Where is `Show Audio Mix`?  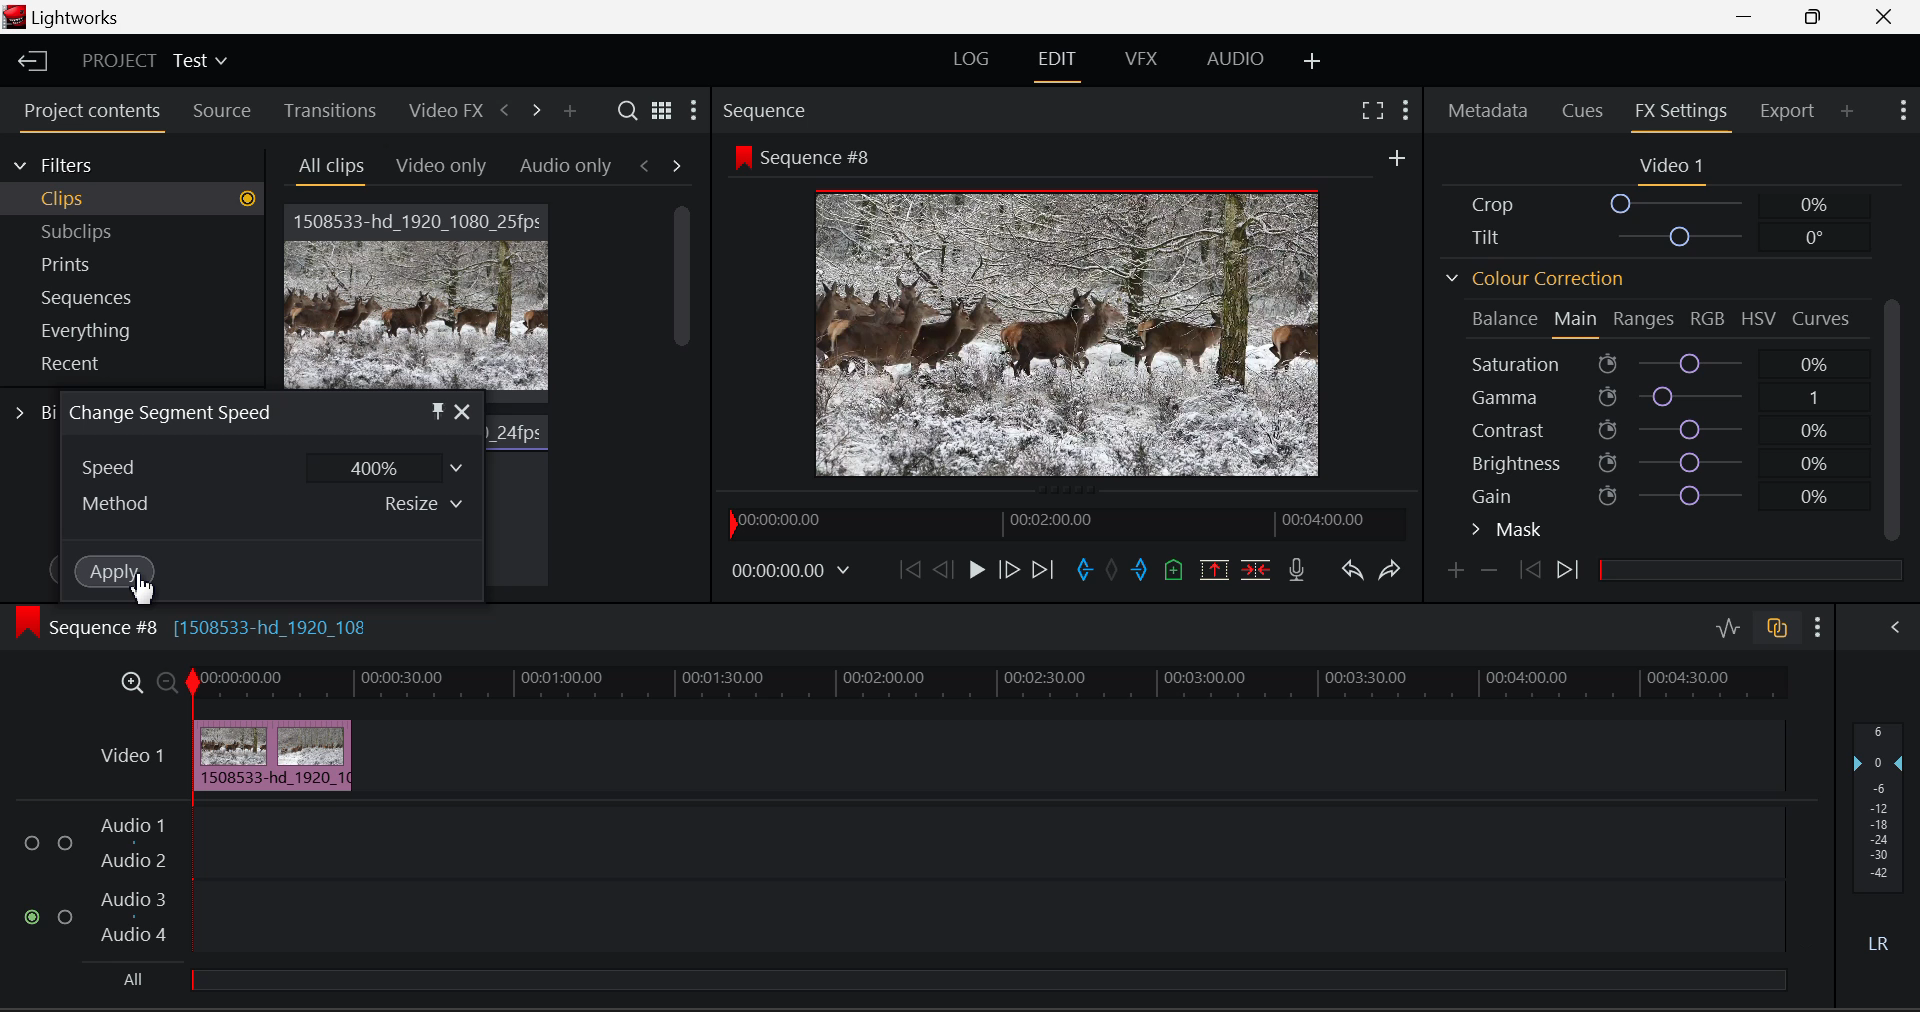
Show Audio Mix is located at coordinates (1900, 630).